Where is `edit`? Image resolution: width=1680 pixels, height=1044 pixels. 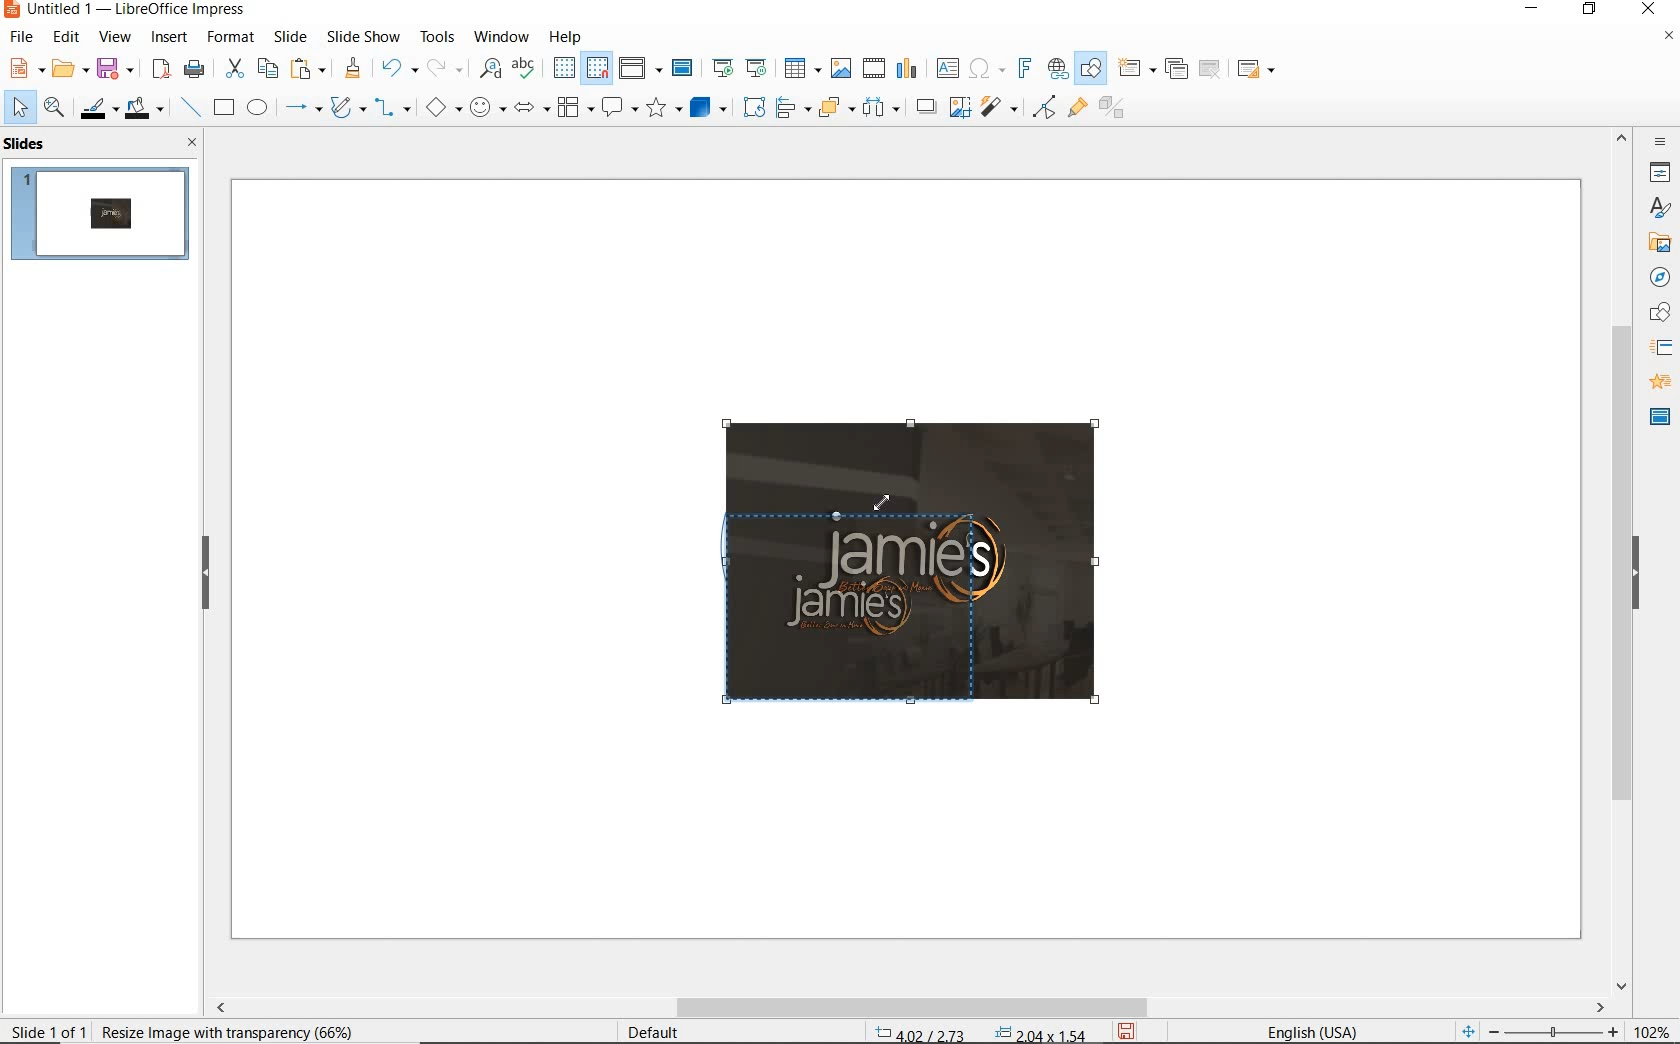
edit is located at coordinates (67, 37).